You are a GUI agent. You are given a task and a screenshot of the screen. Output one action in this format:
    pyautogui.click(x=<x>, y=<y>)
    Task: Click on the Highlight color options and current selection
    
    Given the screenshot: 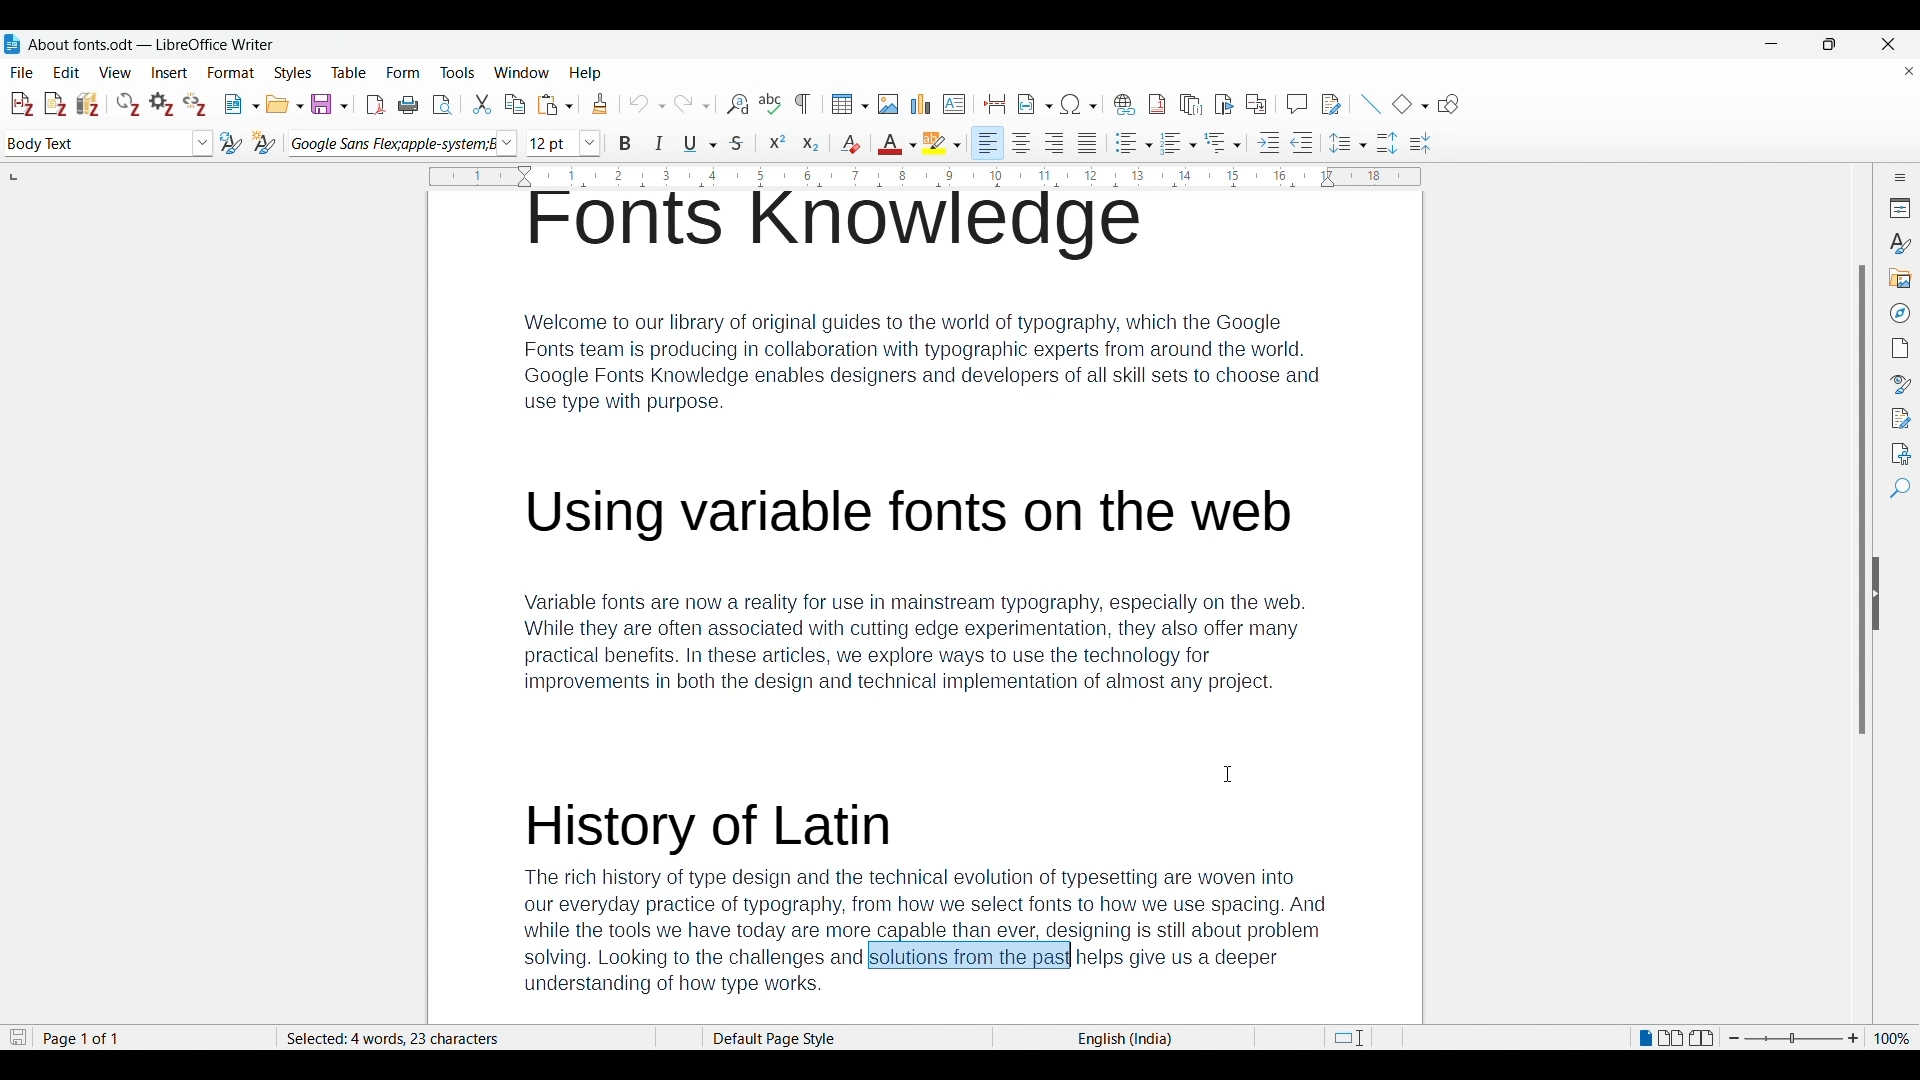 What is the action you would take?
    pyautogui.click(x=942, y=143)
    